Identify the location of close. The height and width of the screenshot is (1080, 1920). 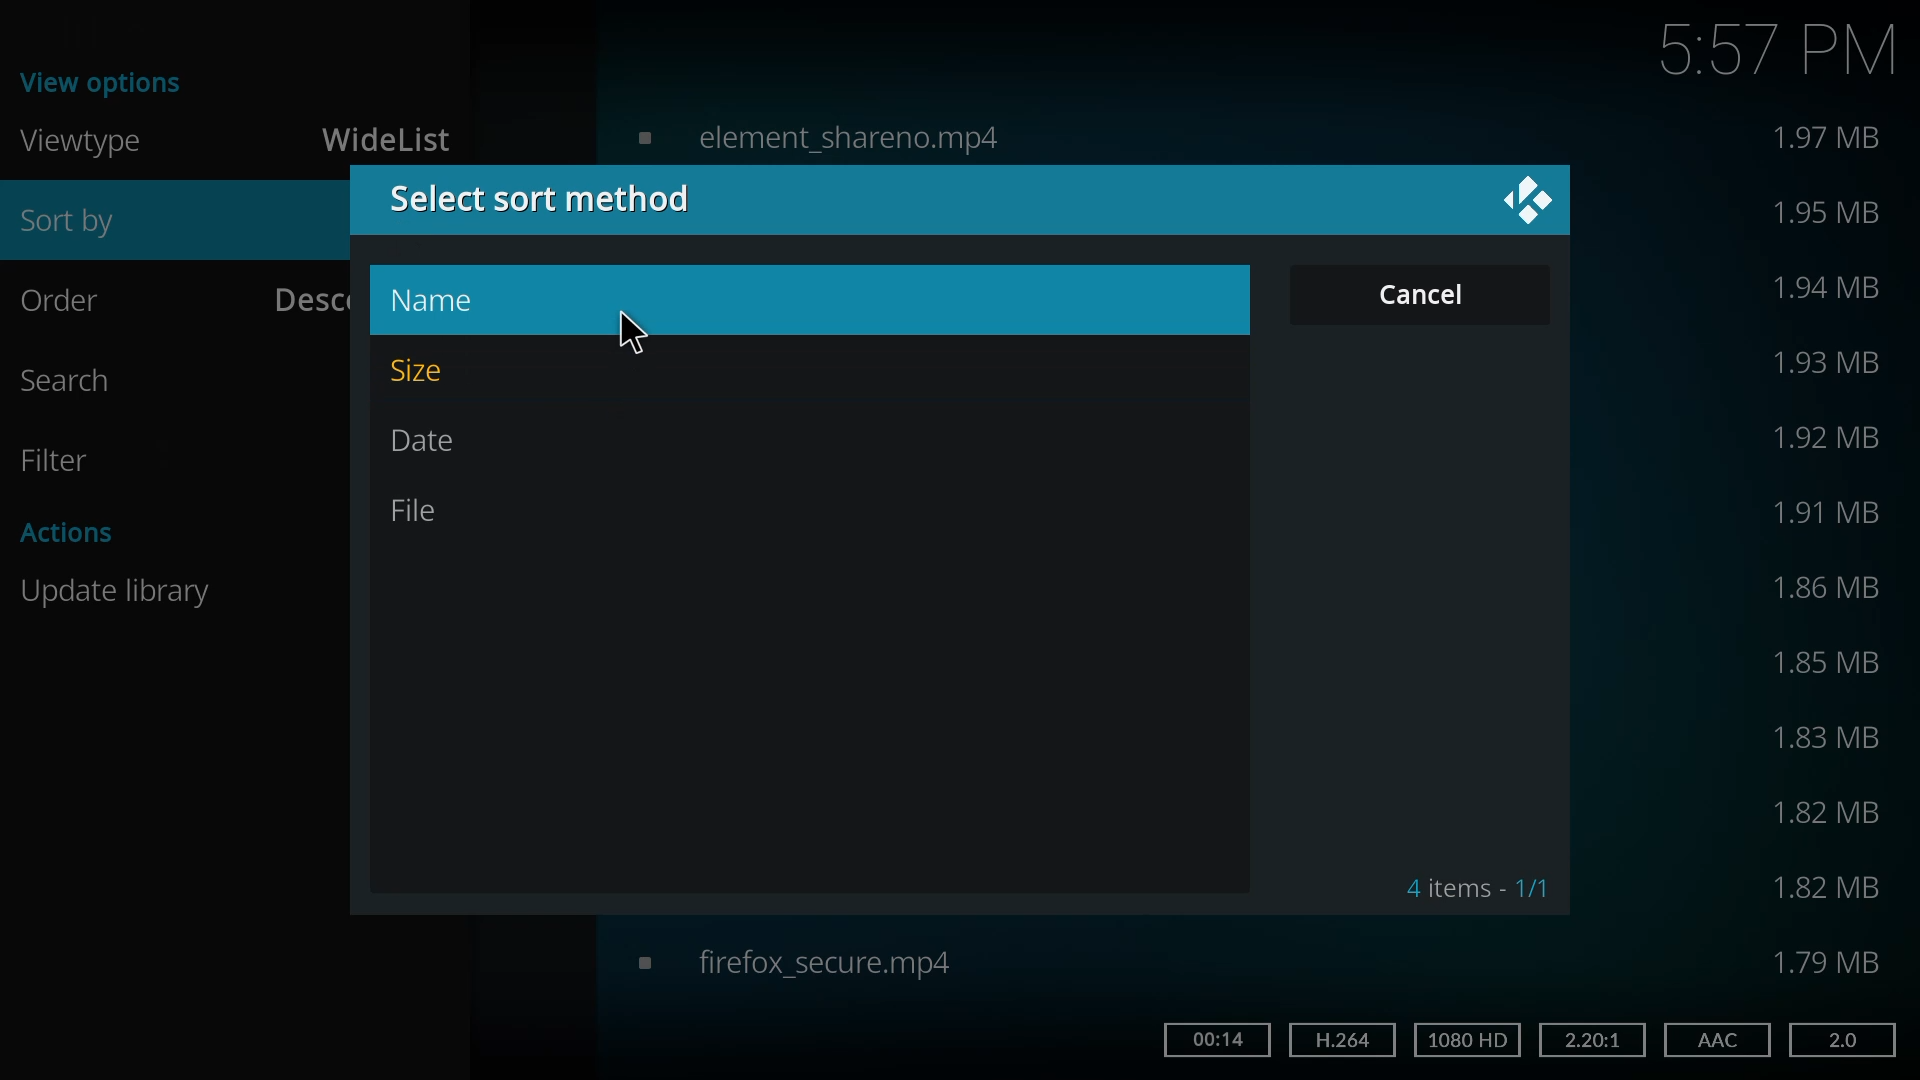
(1526, 198).